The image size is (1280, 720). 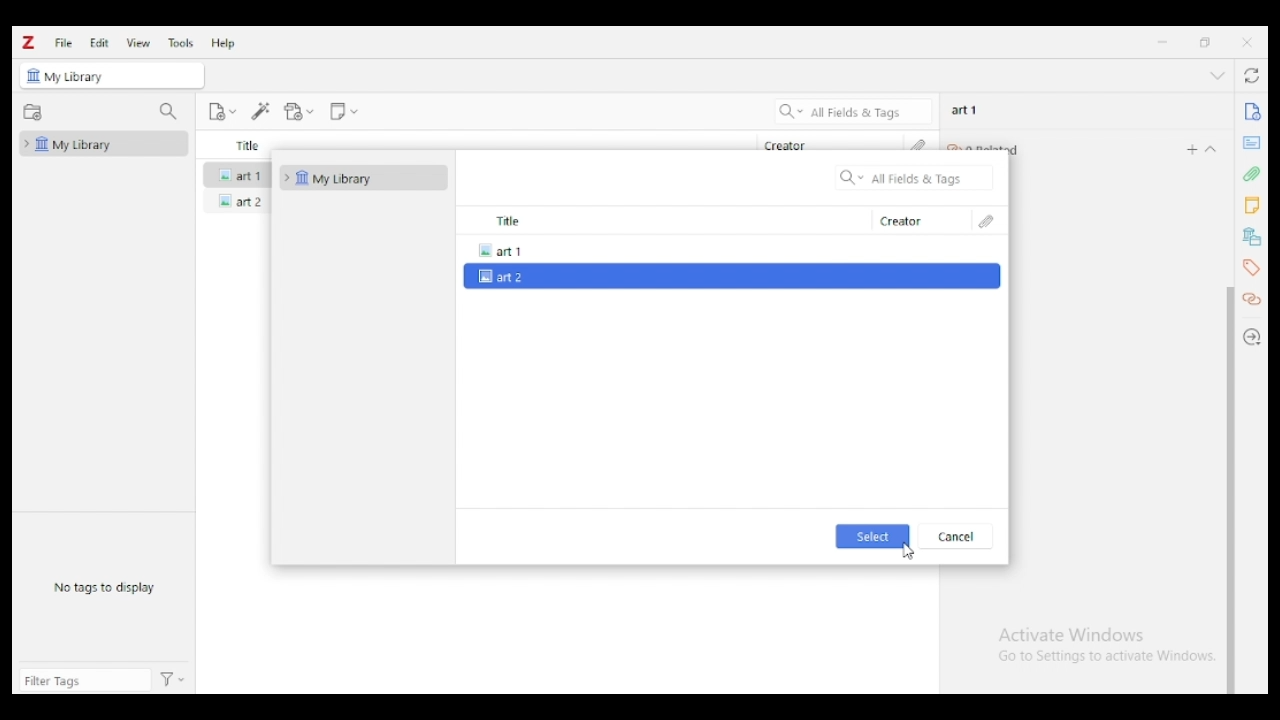 What do you see at coordinates (786, 145) in the screenshot?
I see `creator` at bounding box center [786, 145].